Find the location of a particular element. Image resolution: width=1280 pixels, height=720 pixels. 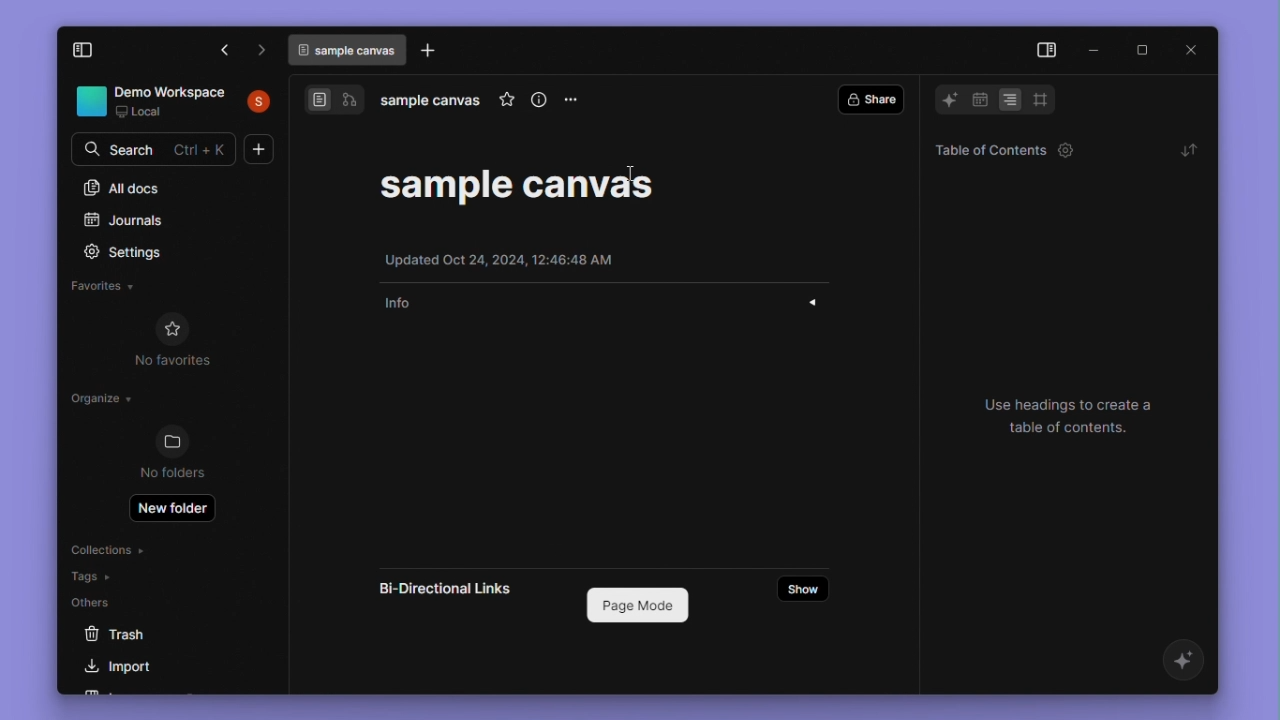

text is located at coordinates (1080, 418).